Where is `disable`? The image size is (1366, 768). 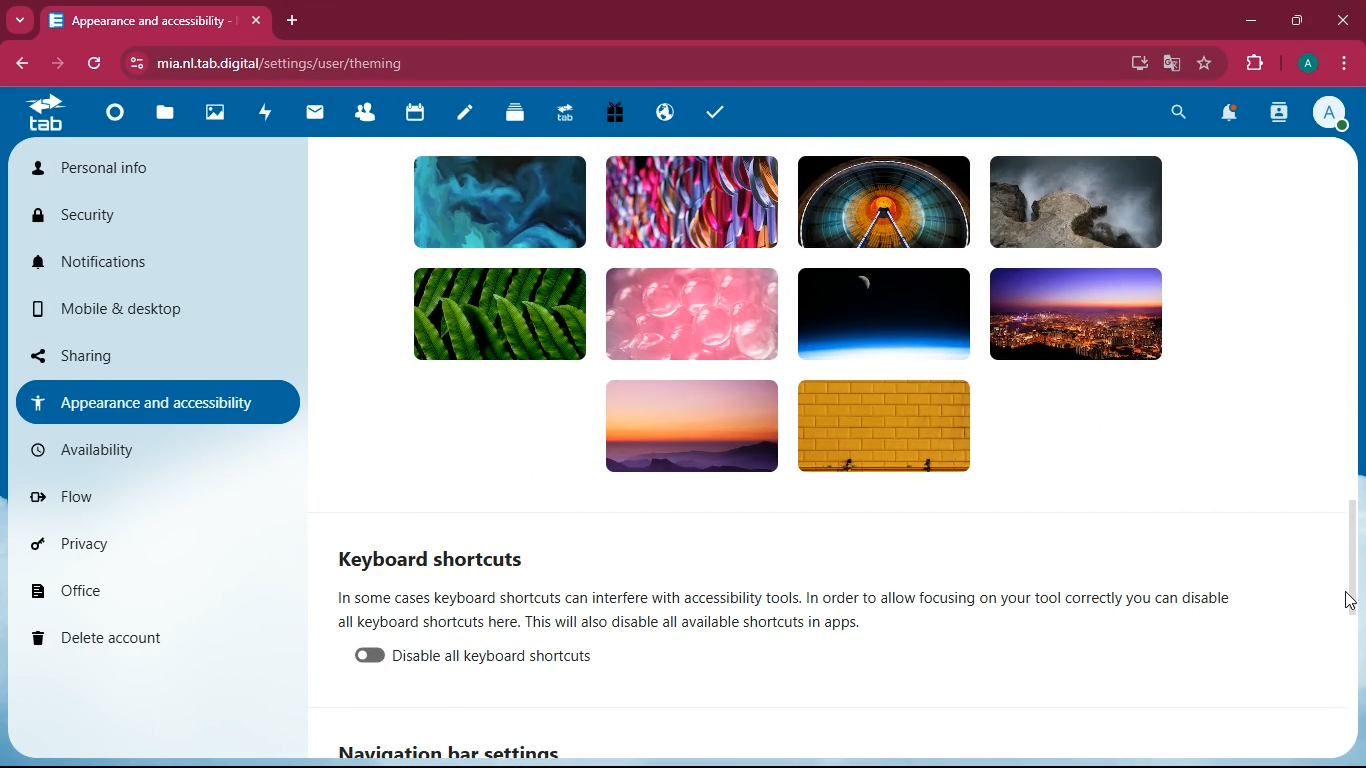 disable is located at coordinates (503, 658).